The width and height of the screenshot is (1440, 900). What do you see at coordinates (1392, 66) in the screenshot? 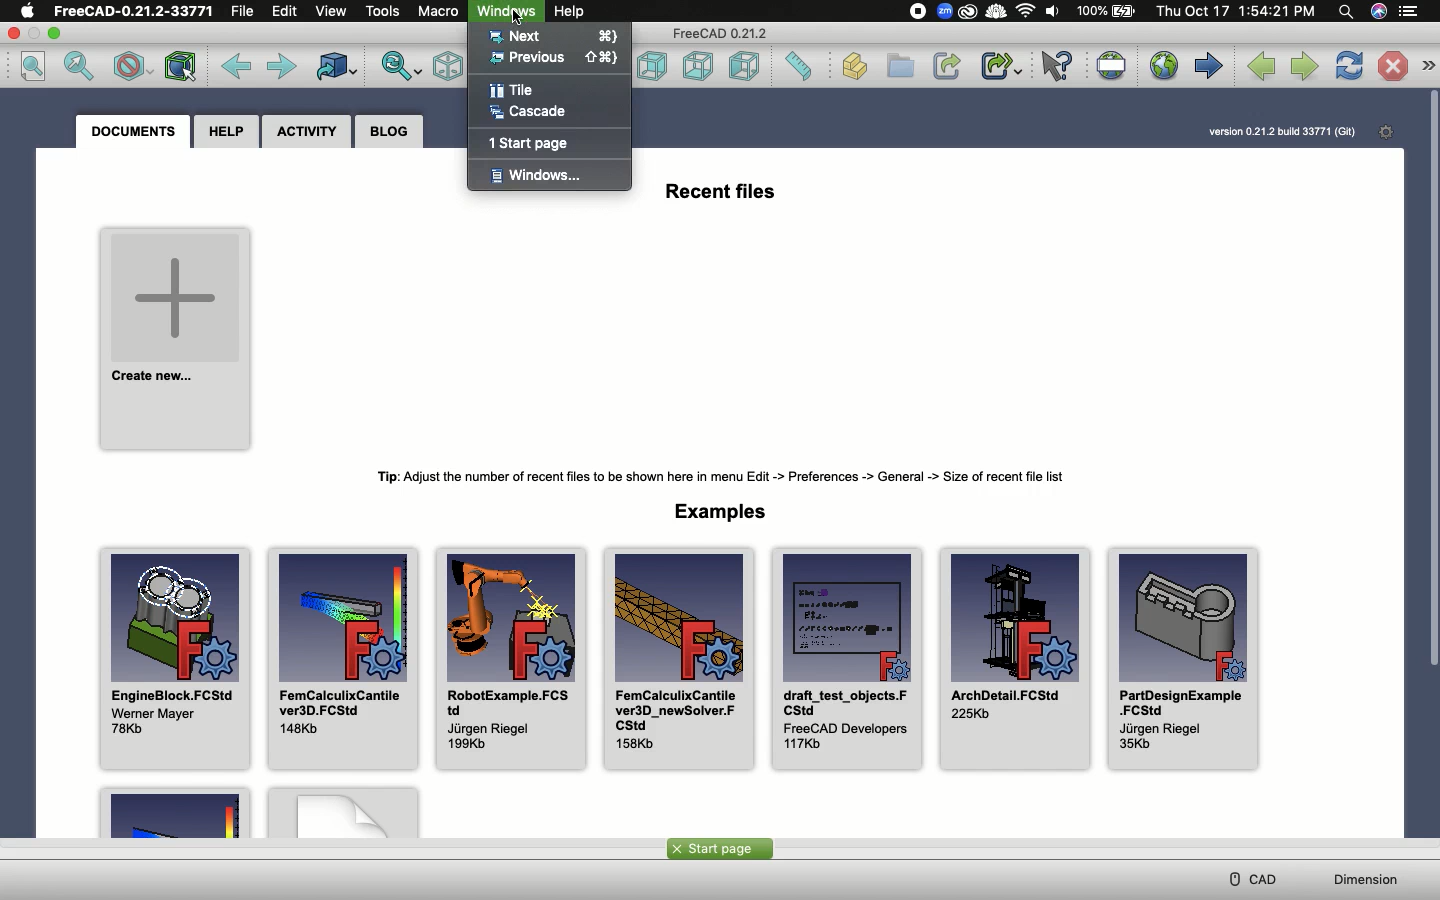
I see `Stop loading` at bounding box center [1392, 66].